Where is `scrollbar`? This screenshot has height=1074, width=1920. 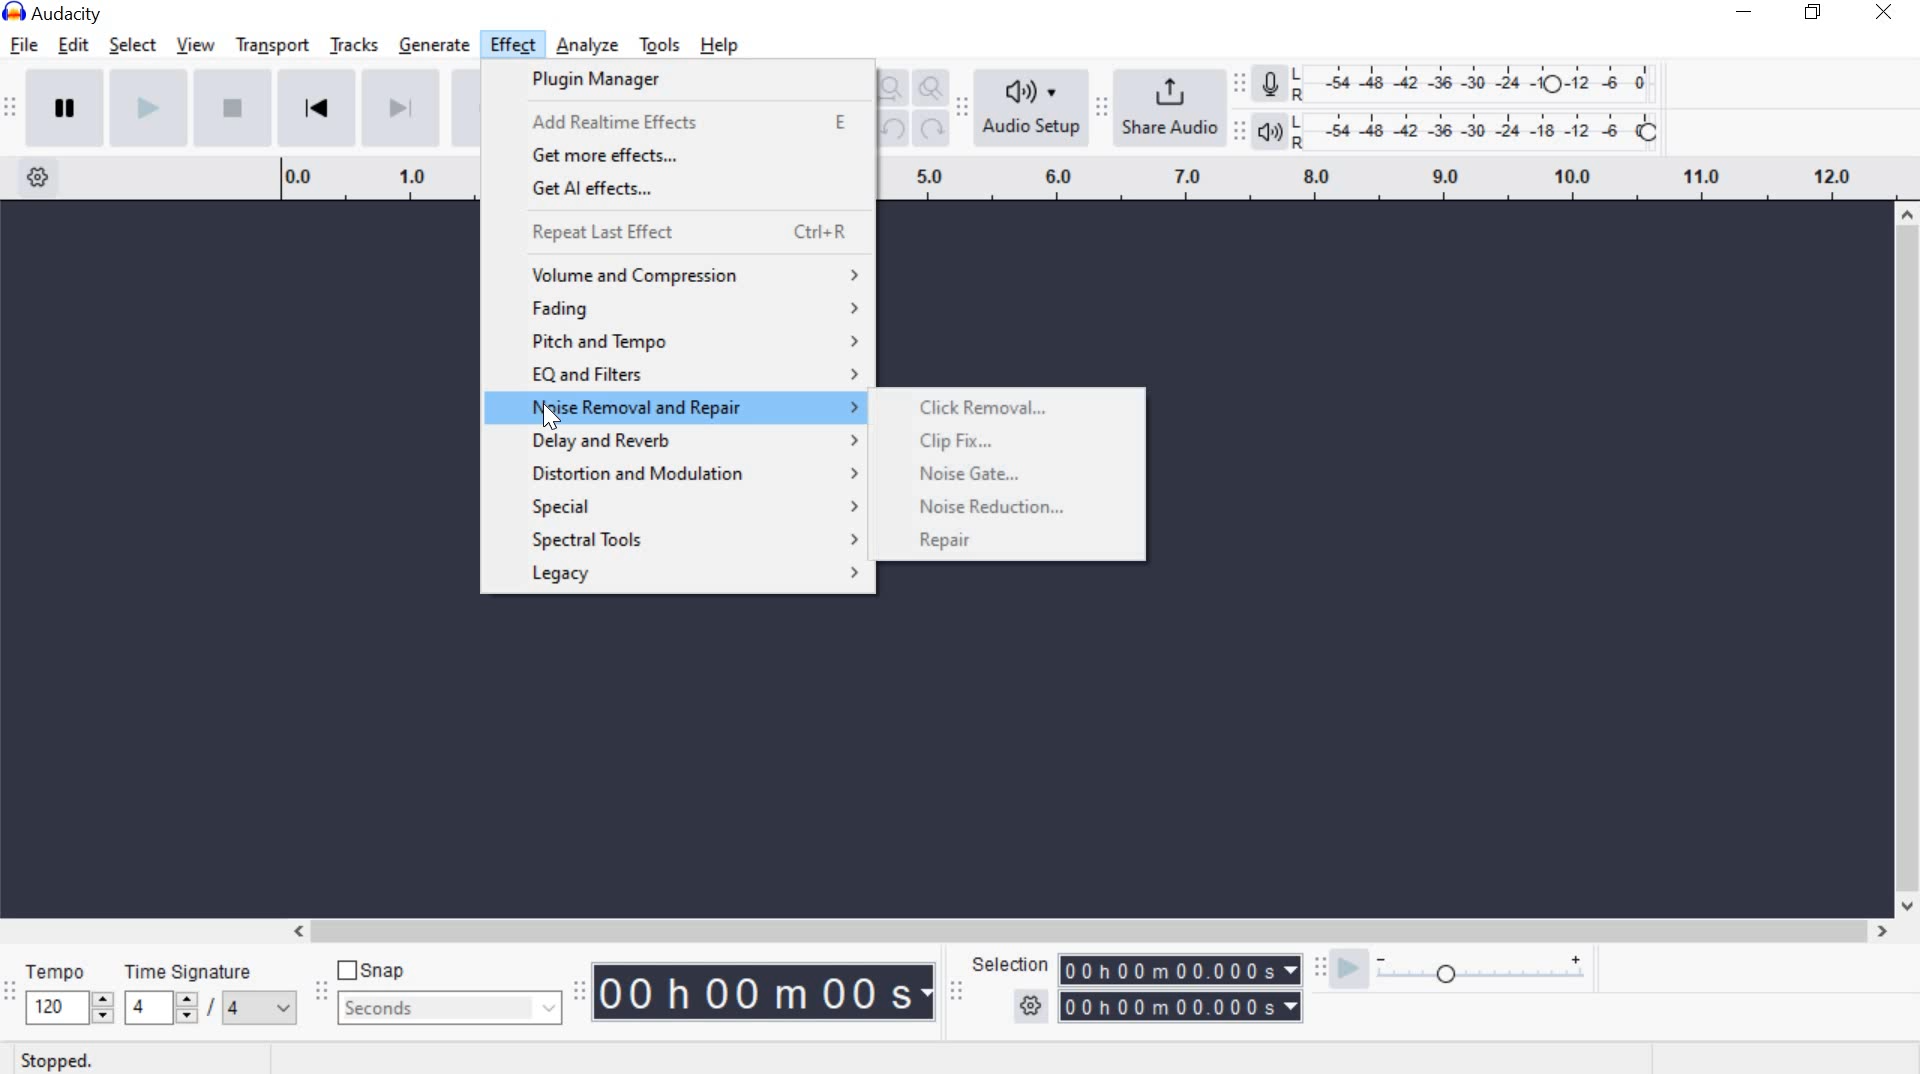
scrollbar is located at coordinates (1908, 560).